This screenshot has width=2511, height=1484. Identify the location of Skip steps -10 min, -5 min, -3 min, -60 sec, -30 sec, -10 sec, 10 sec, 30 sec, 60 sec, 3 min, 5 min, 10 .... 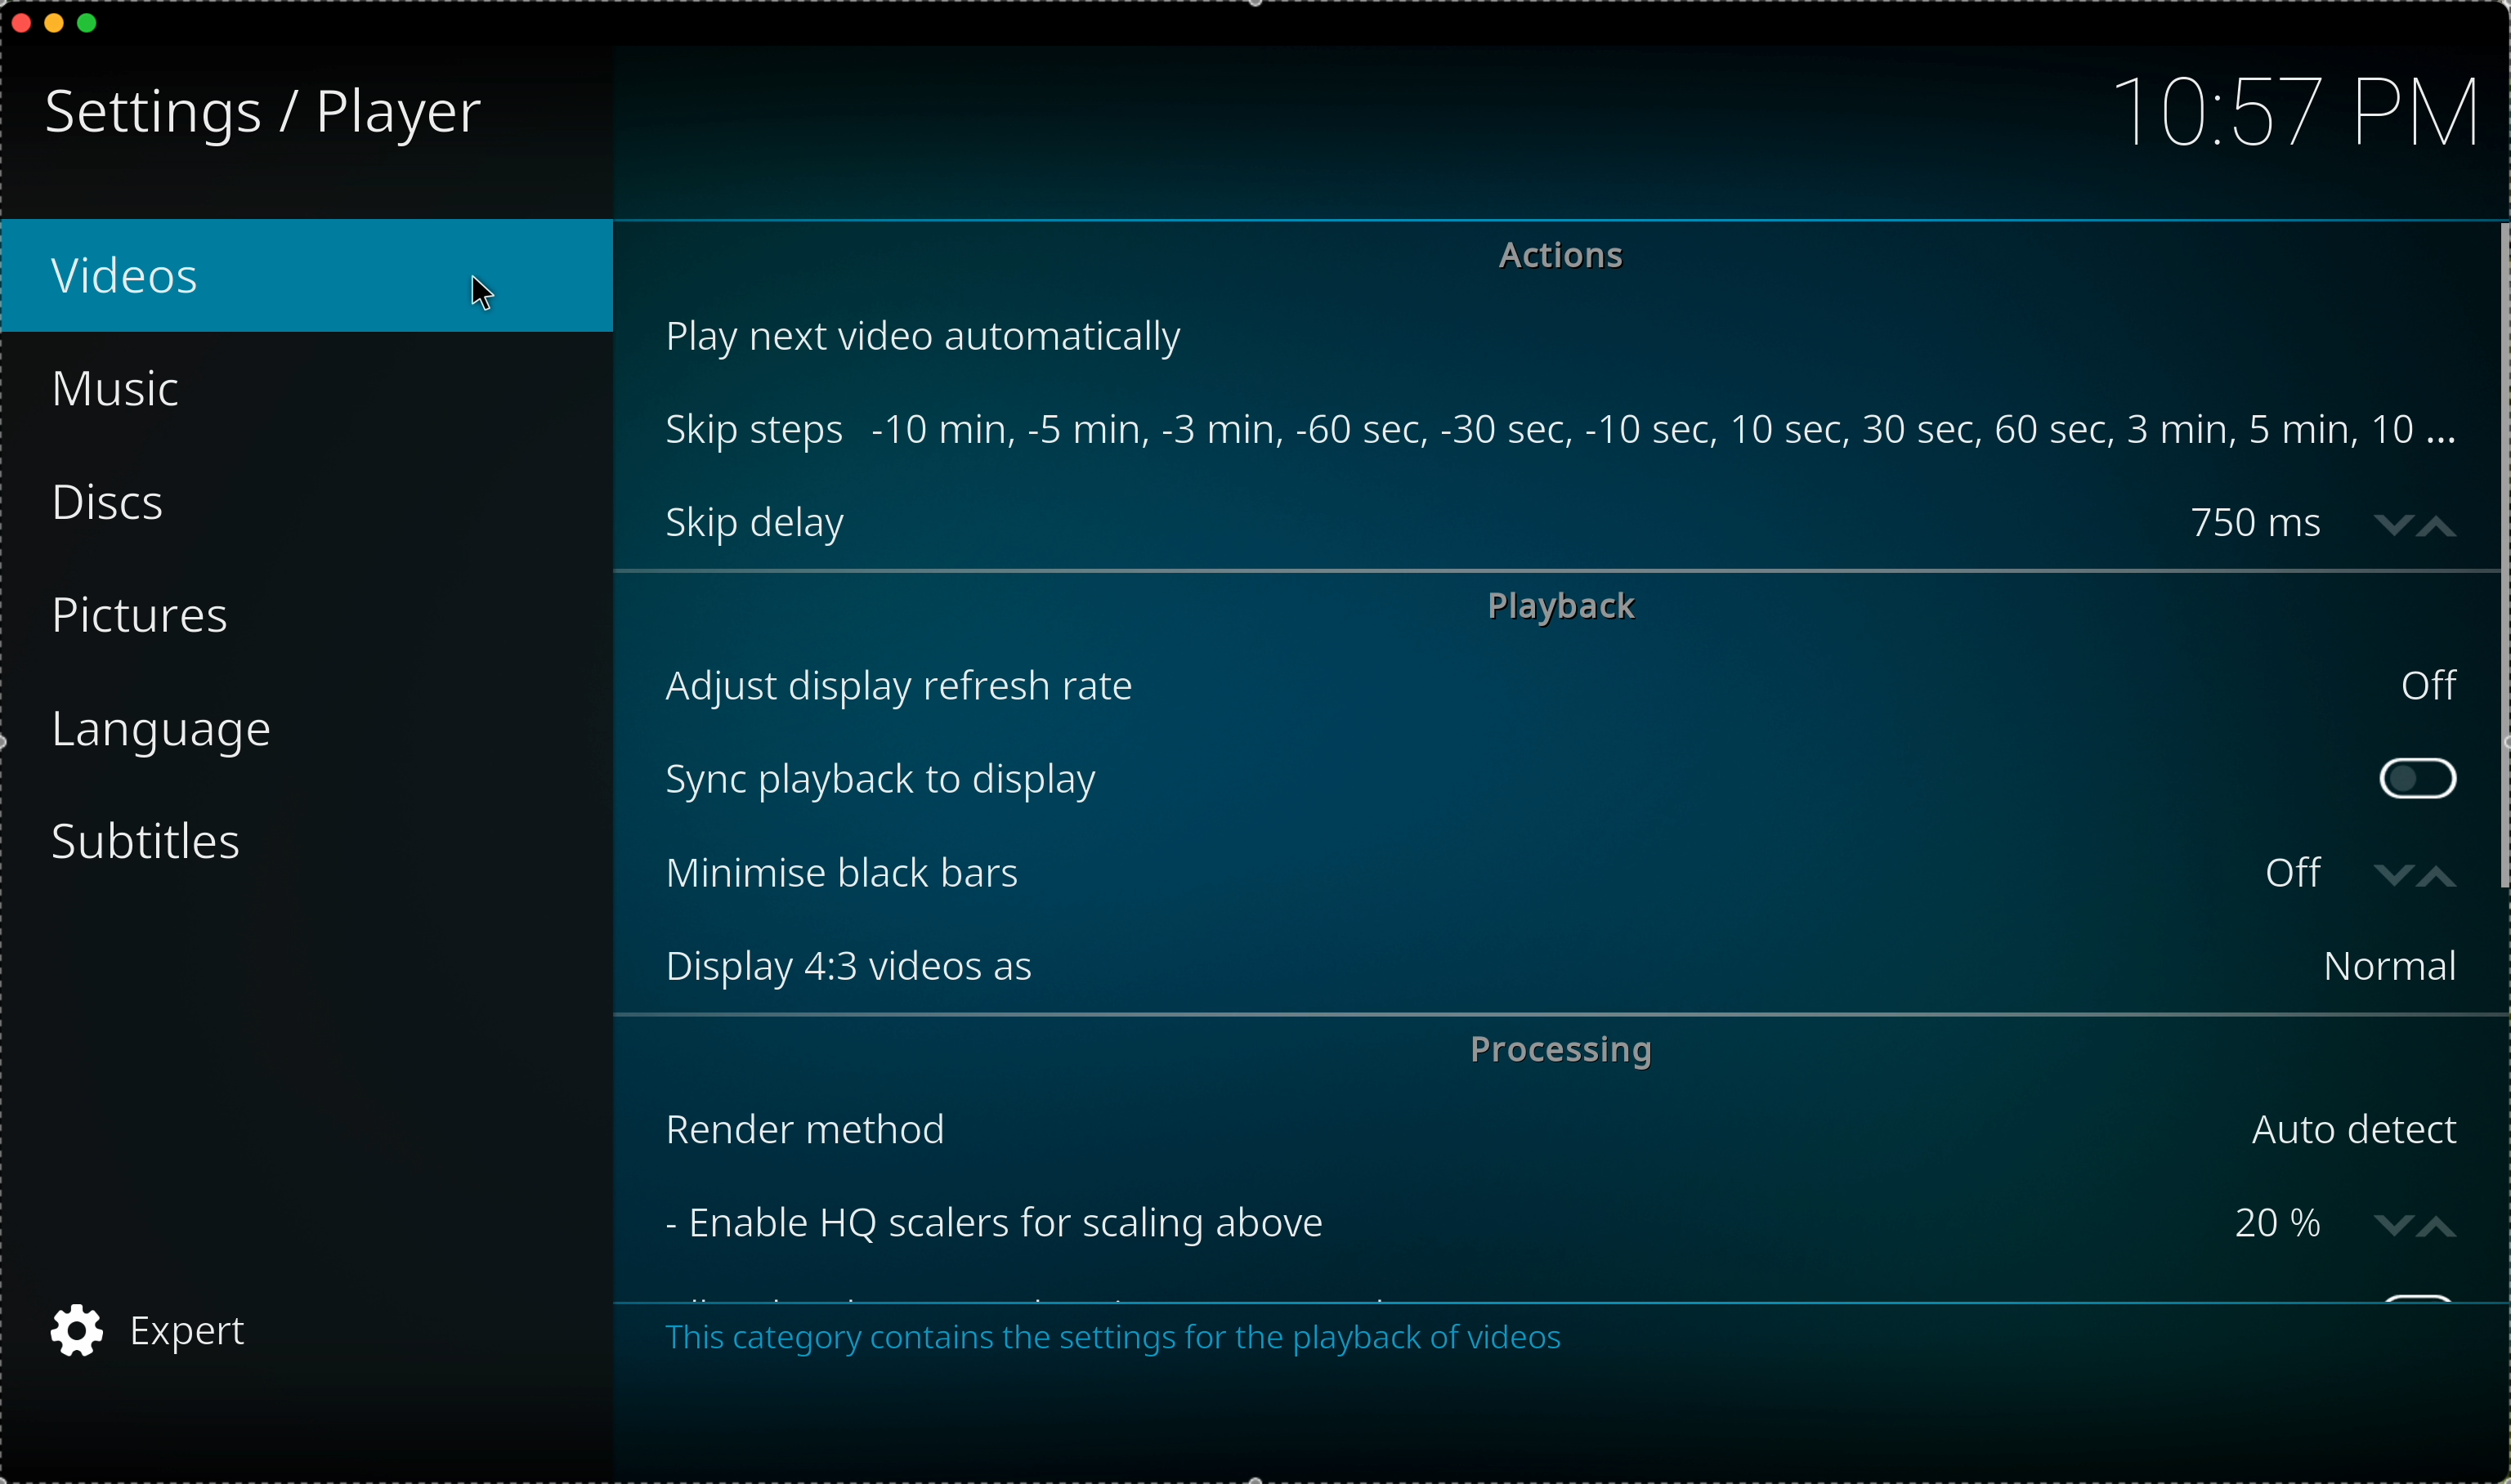
(1564, 430).